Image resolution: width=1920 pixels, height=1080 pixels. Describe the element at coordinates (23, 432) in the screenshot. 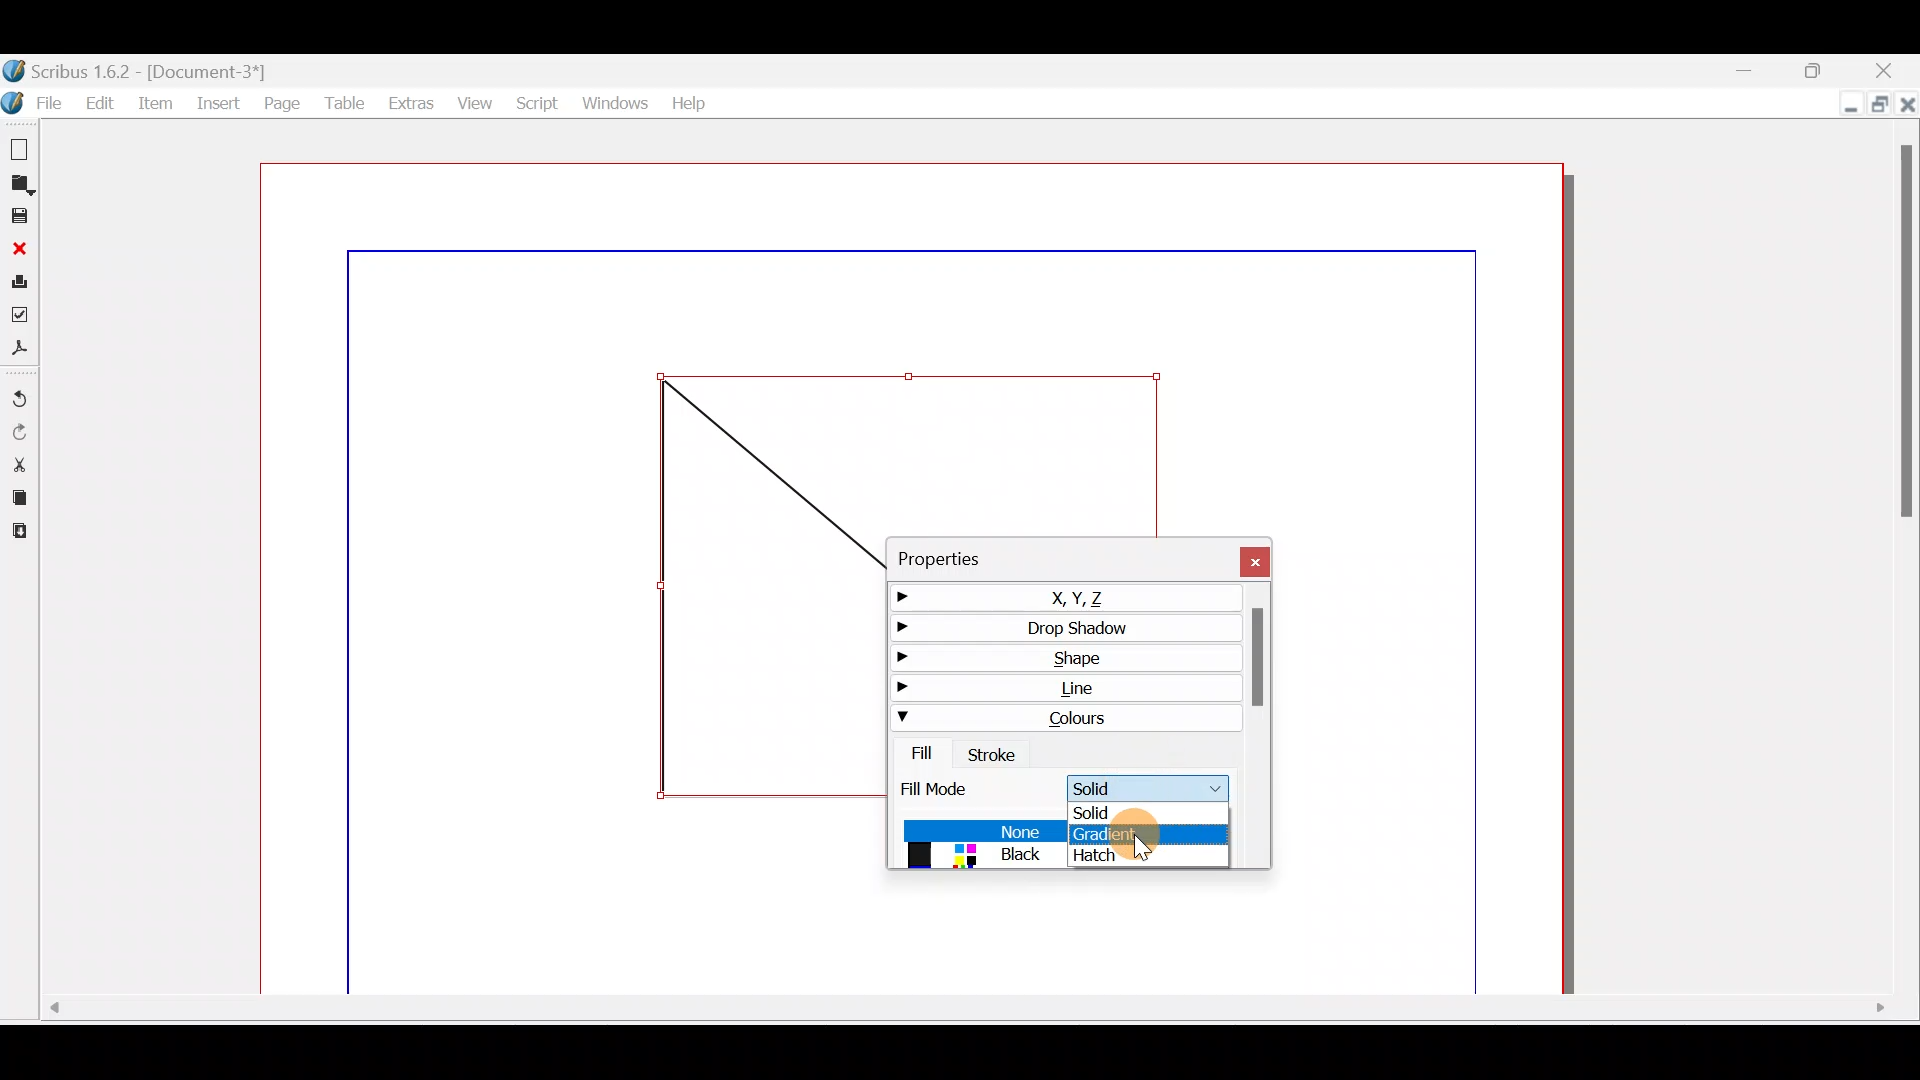

I see `Redo` at that location.